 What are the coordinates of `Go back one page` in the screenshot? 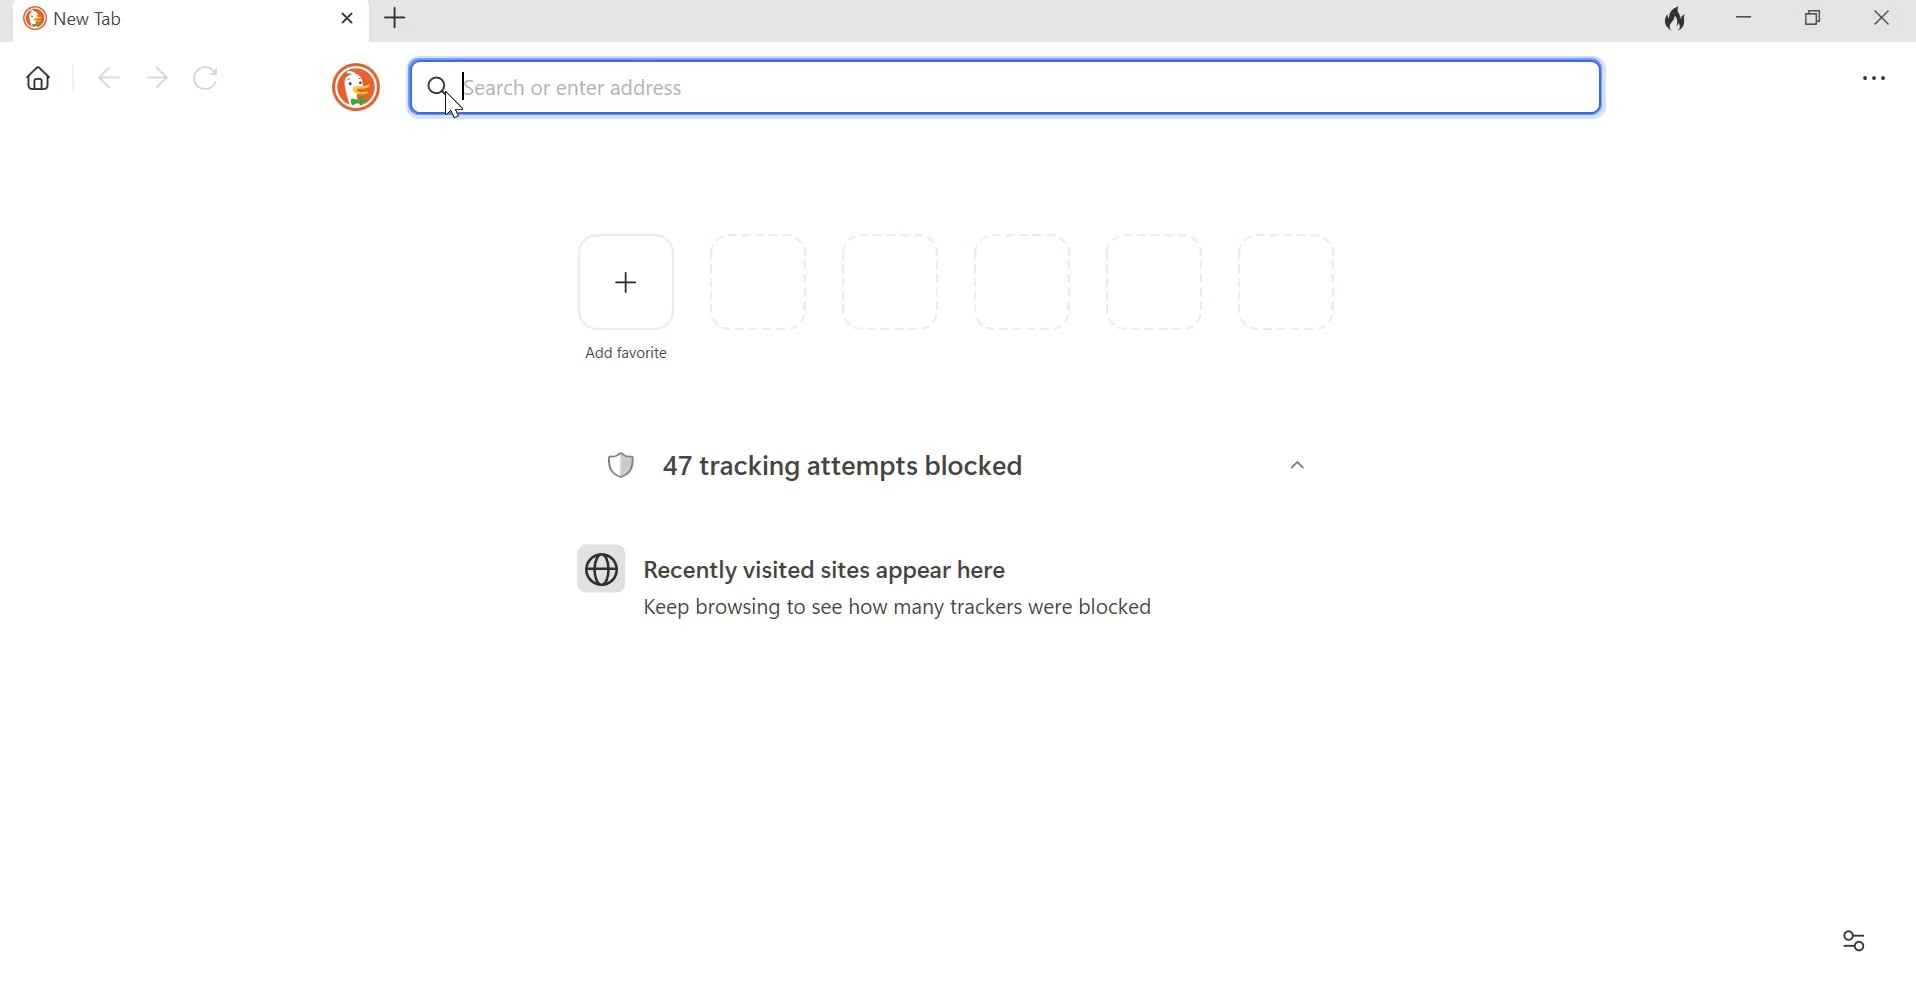 It's located at (104, 80).